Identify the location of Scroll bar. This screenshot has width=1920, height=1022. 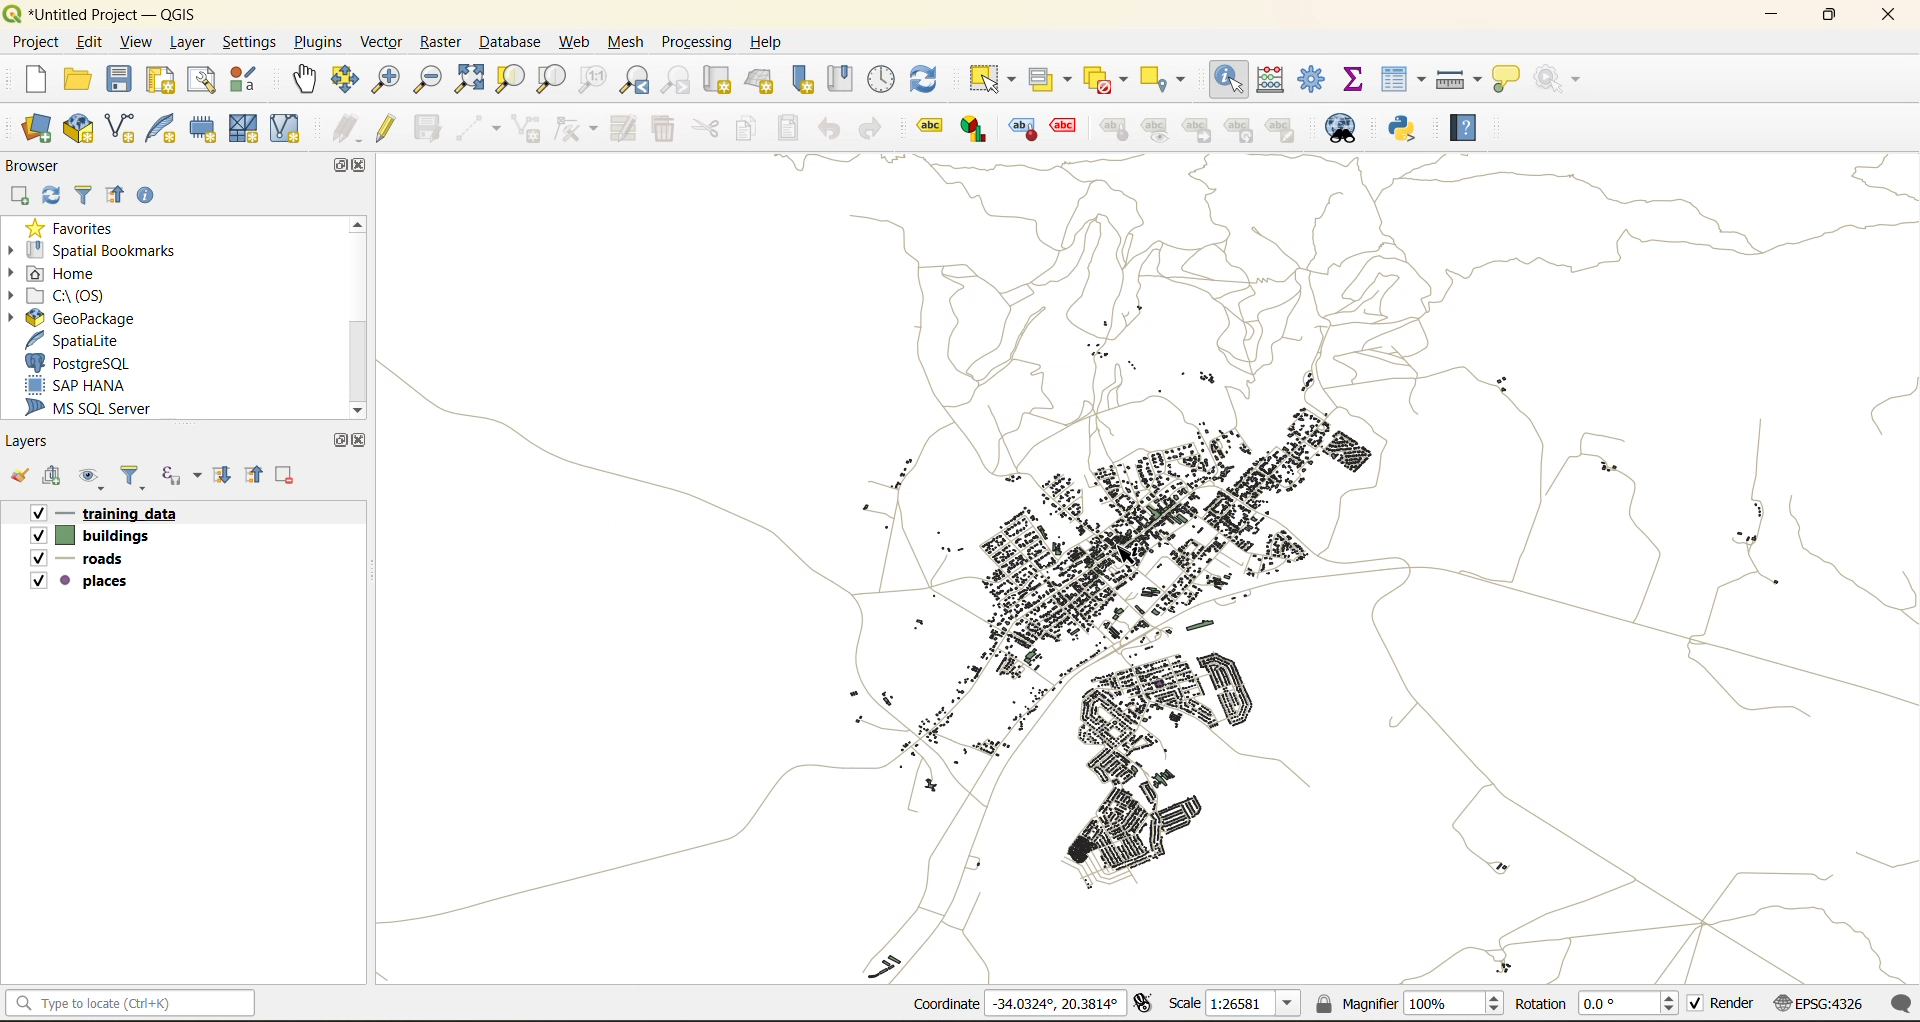
(355, 317).